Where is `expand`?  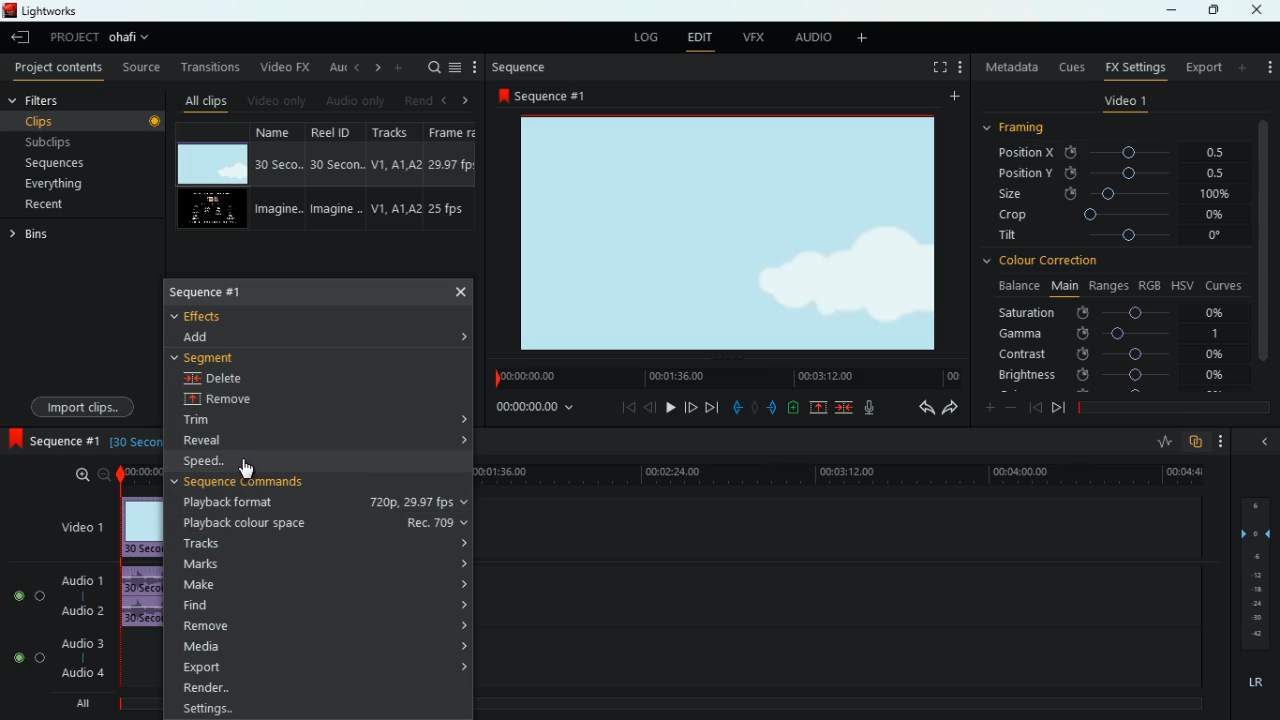
expand is located at coordinates (462, 625).